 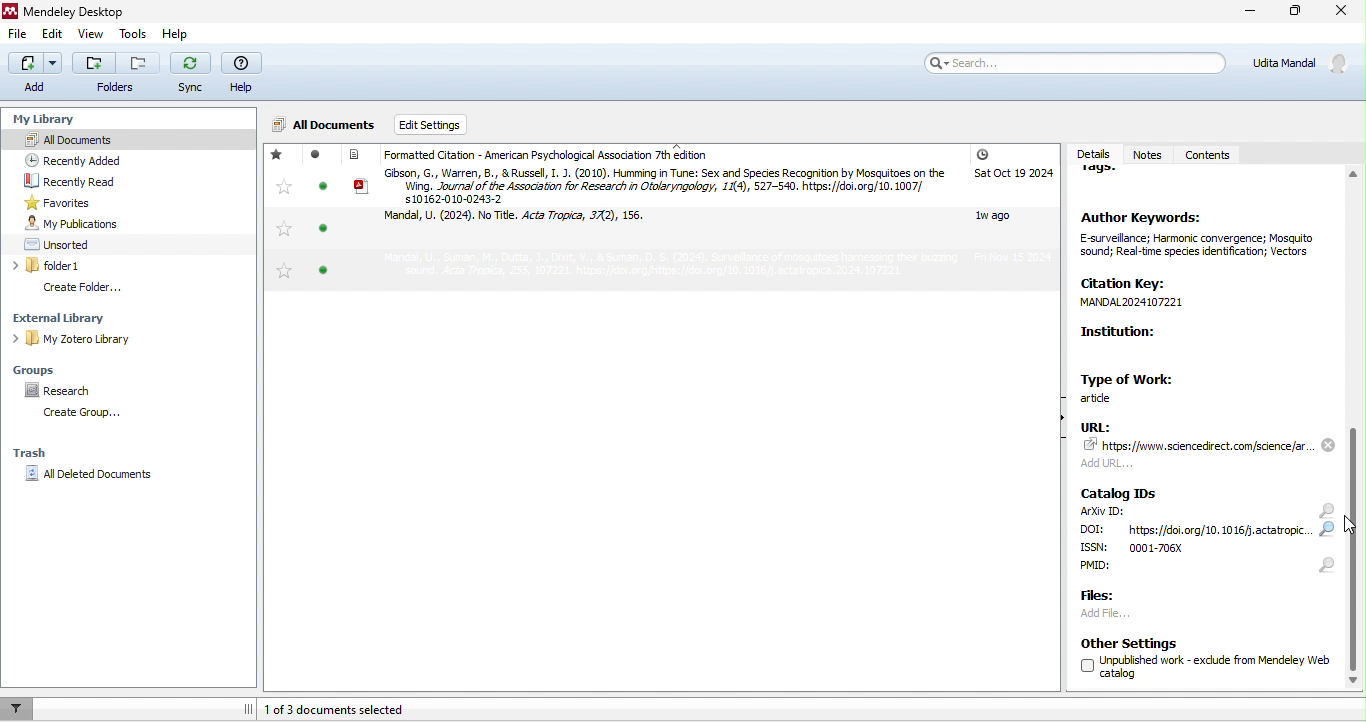 I want to click on research, so click(x=61, y=389).